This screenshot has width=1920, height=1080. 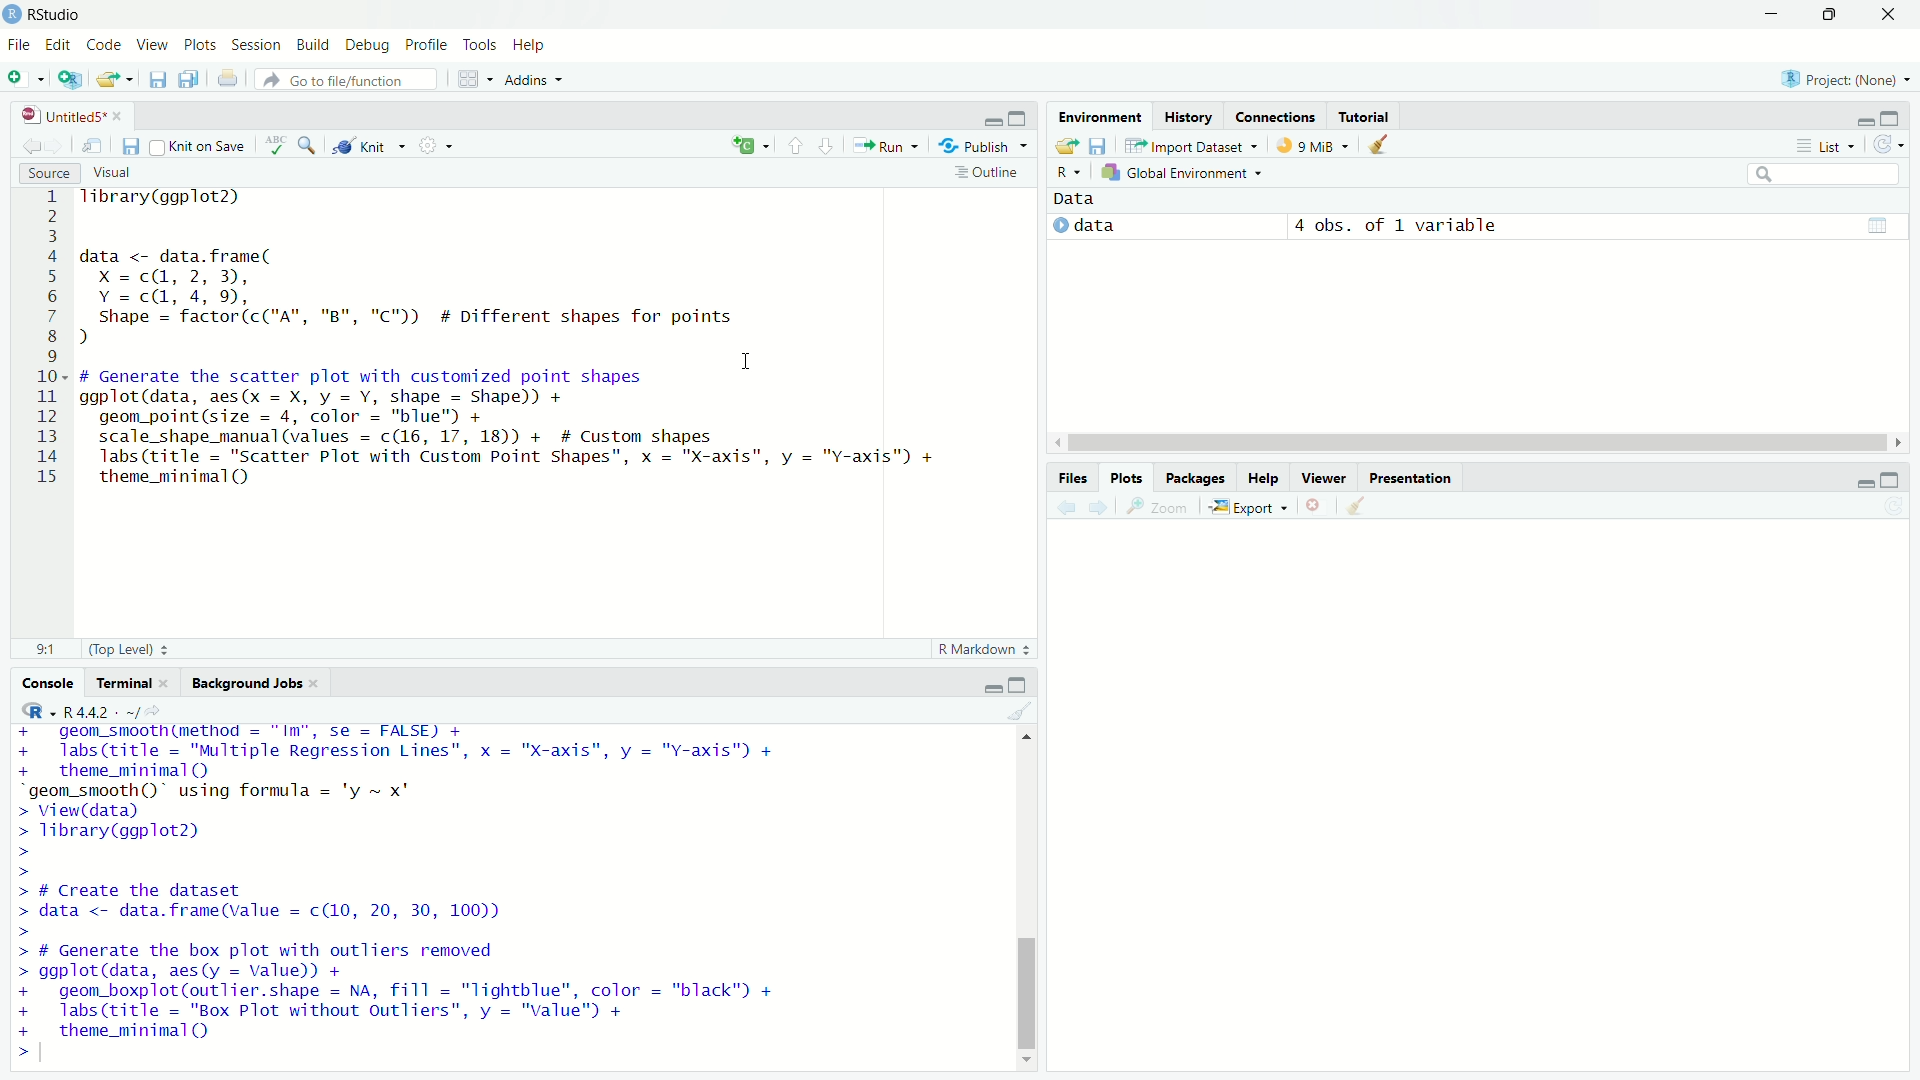 What do you see at coordinates (120, 683) in the screenshot?
I see `Terminal` at bounding box center [120, 683].